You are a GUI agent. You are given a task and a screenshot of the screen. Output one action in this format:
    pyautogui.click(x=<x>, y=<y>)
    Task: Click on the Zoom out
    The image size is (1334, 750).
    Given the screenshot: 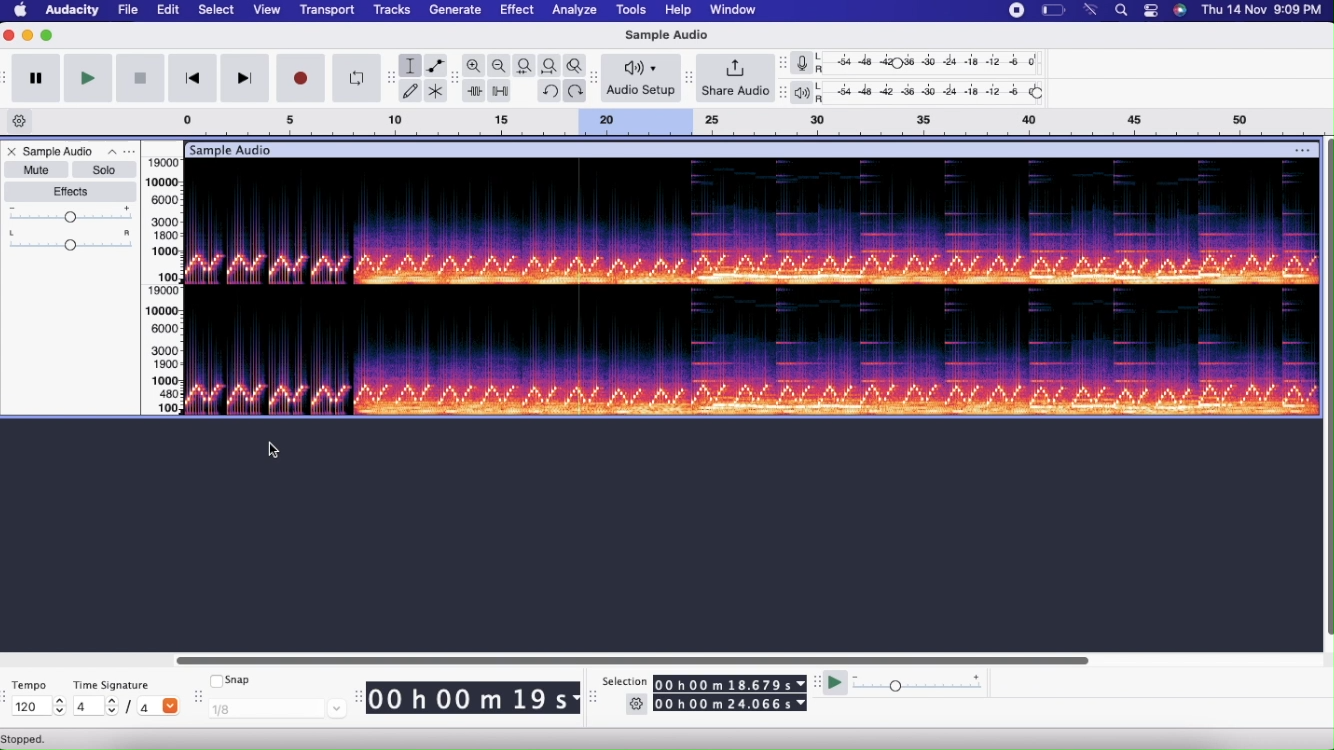 What is the action you would take?
    pyautogui.click(x=498, y=64)
    